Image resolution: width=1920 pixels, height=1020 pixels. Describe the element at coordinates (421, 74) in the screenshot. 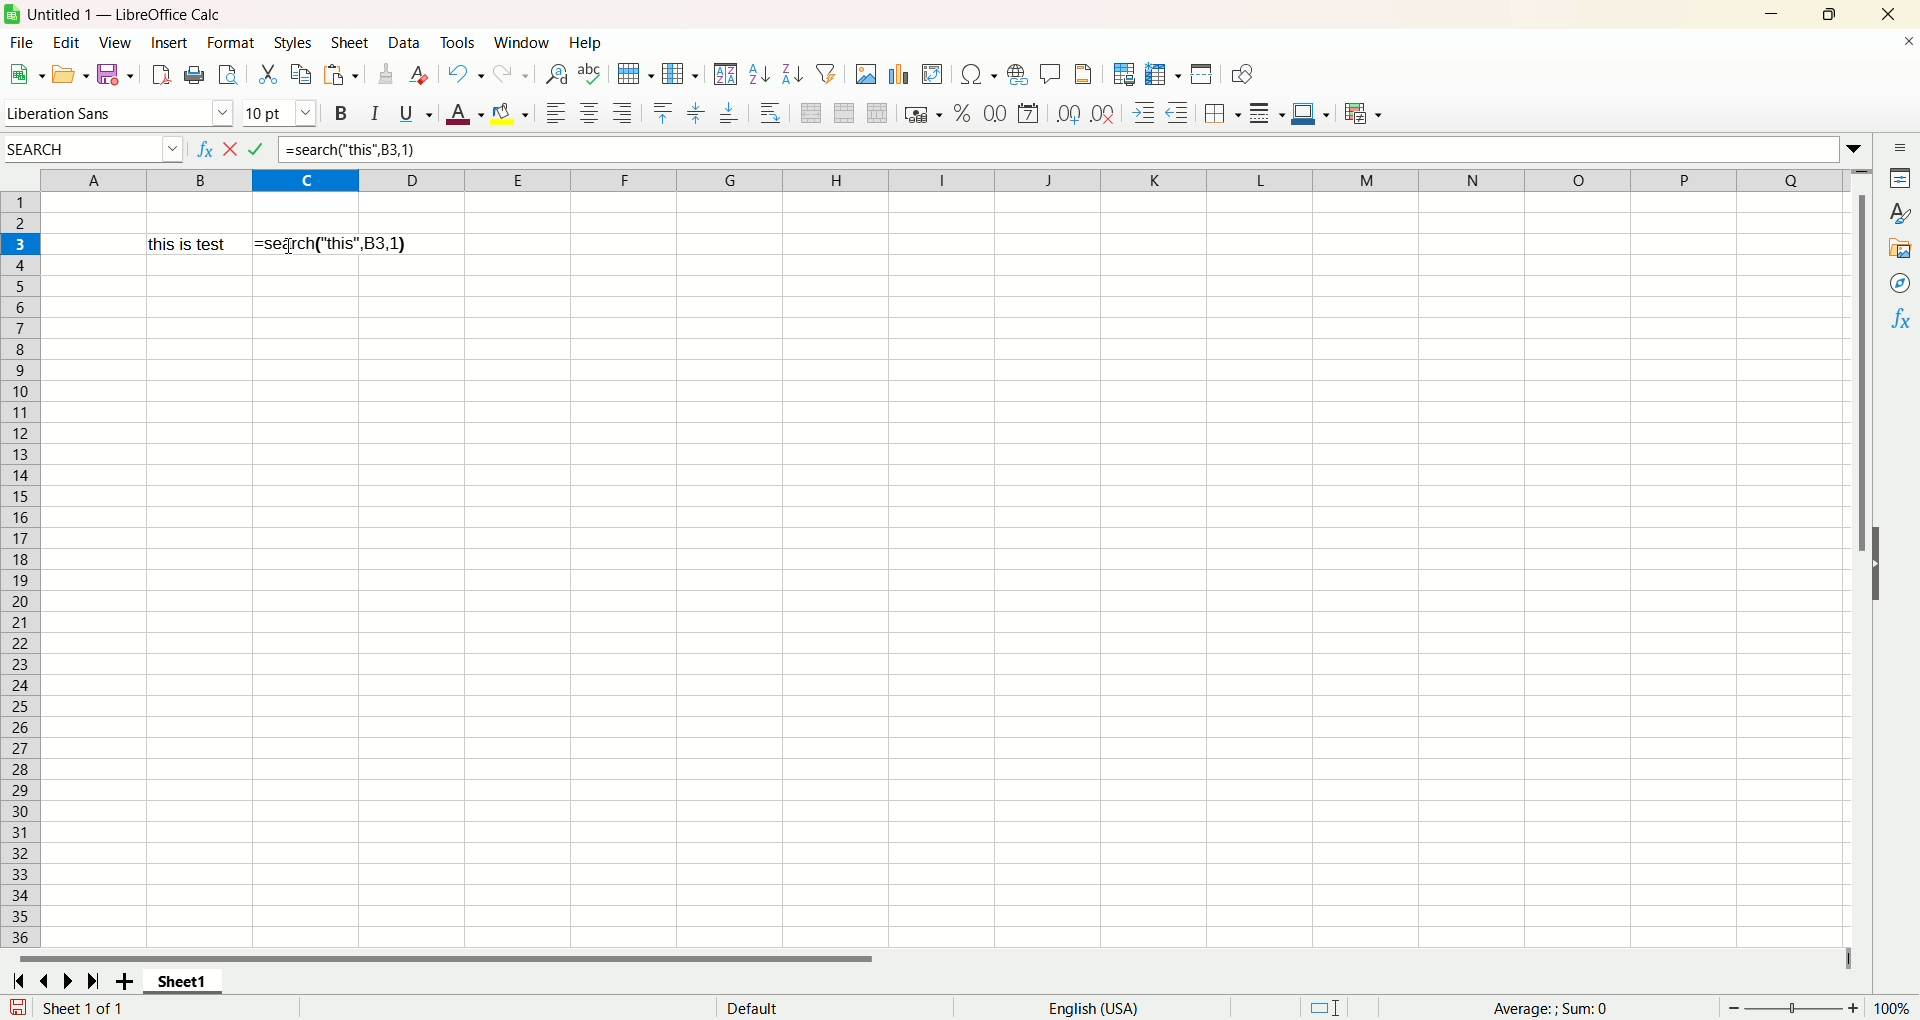

I see `clear formatting` at that location.